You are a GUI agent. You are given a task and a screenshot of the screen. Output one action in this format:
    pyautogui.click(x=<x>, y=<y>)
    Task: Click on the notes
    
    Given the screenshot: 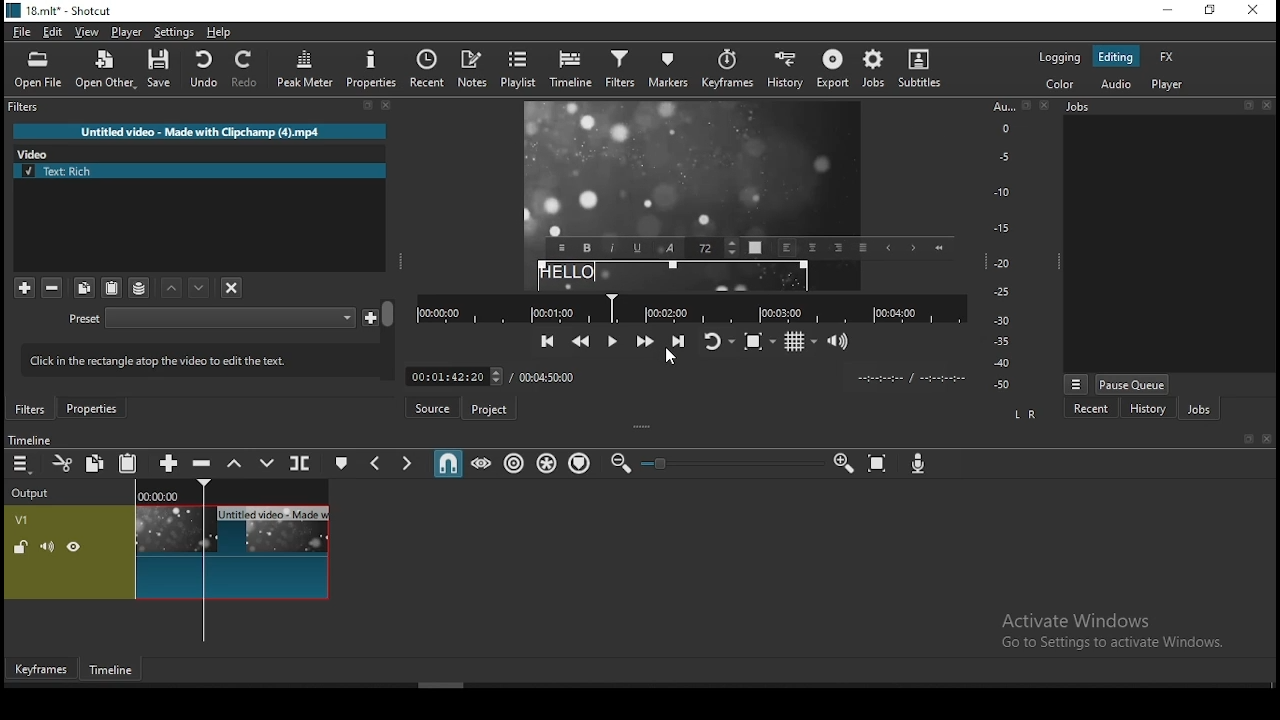 What is the action you would take?
    pyautogui.click(x=473, y=70)
    